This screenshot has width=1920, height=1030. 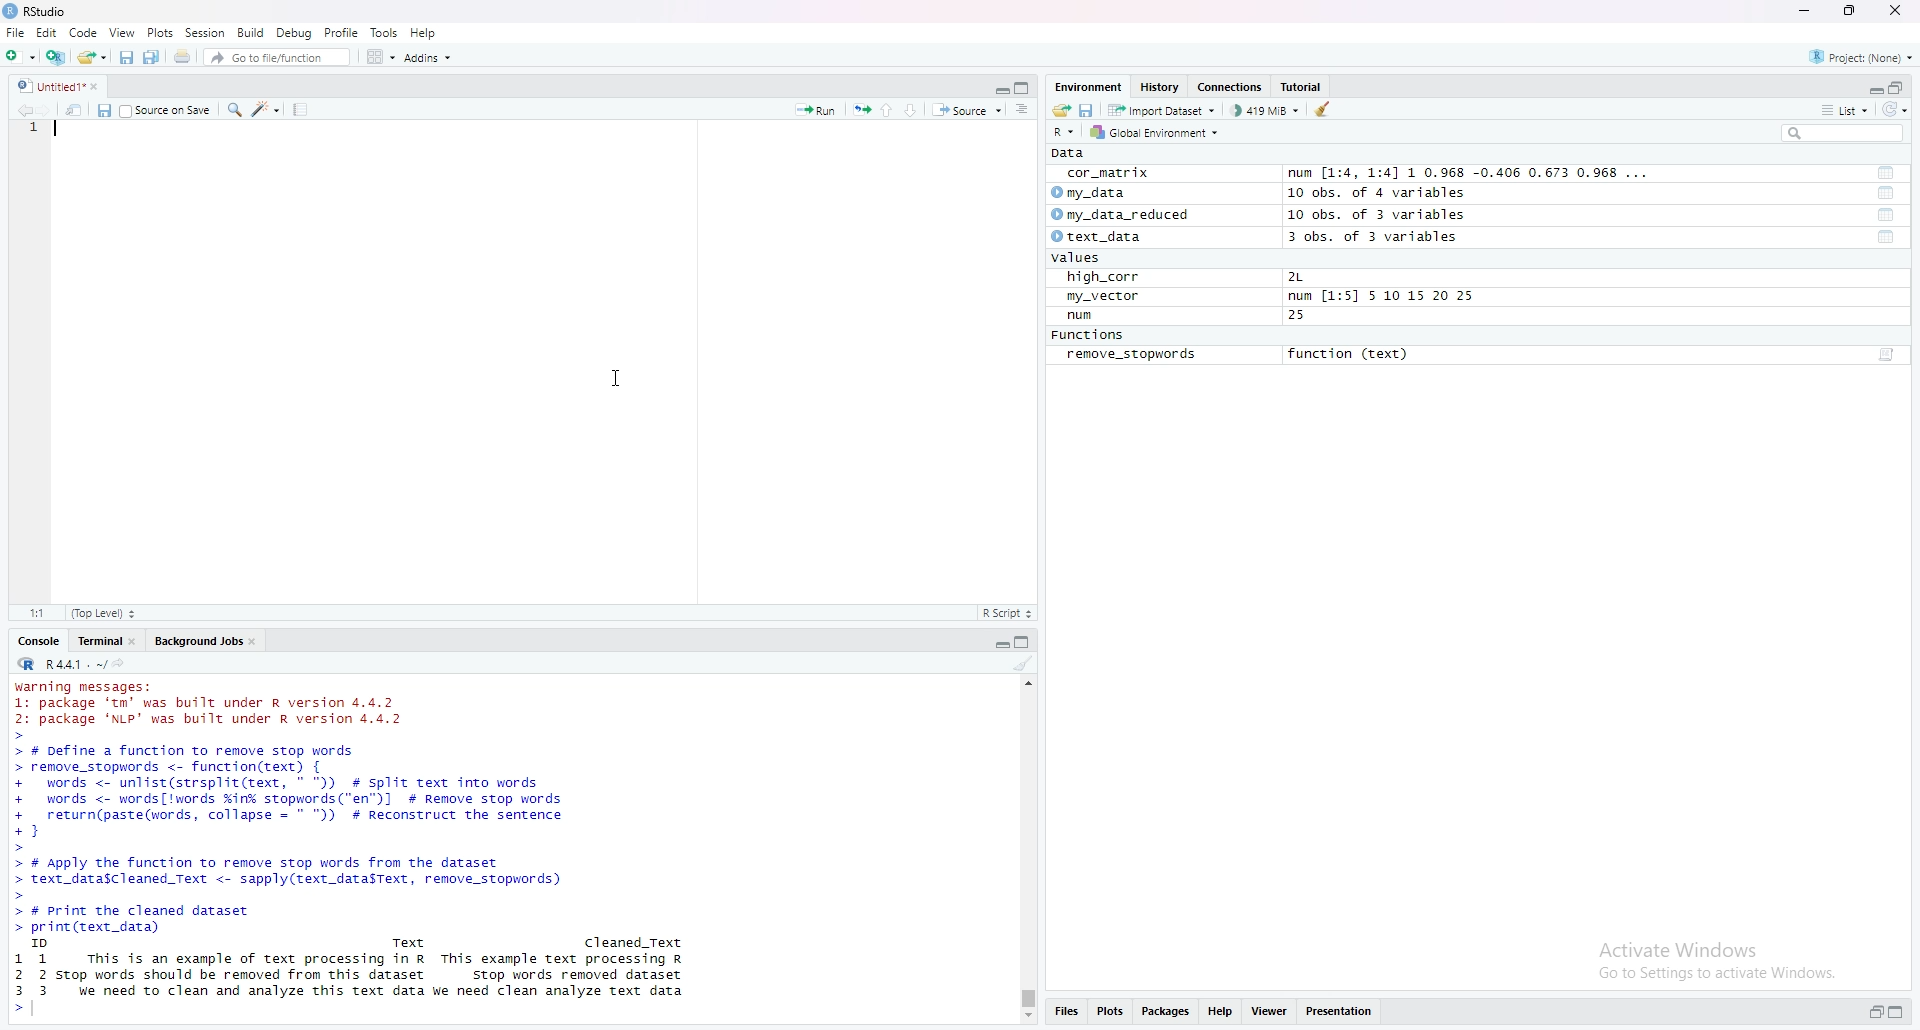 What do you see at coordinates (74, 111) in the screenshot?
I see `Show in new window` at bounding box center [74, 111].